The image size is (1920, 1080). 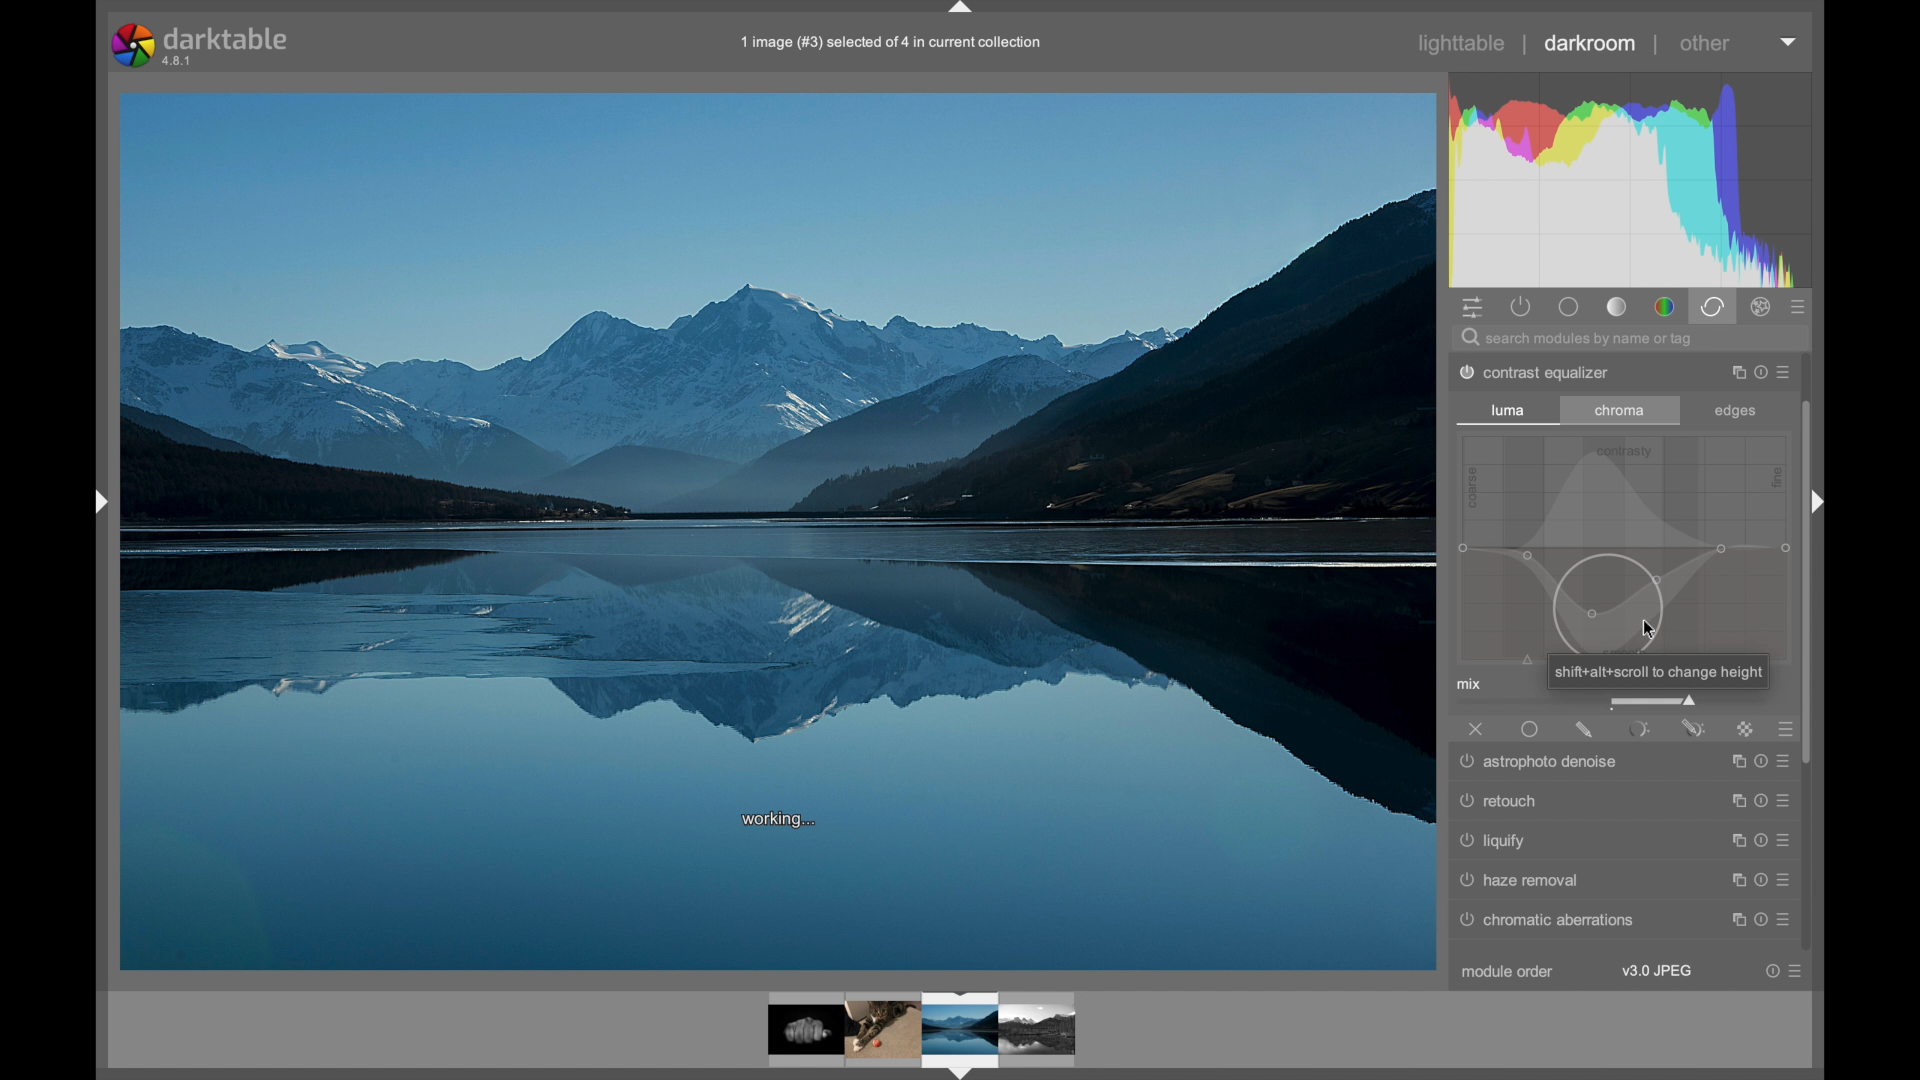 I want to click on more options, so click(x=1758, y=370).